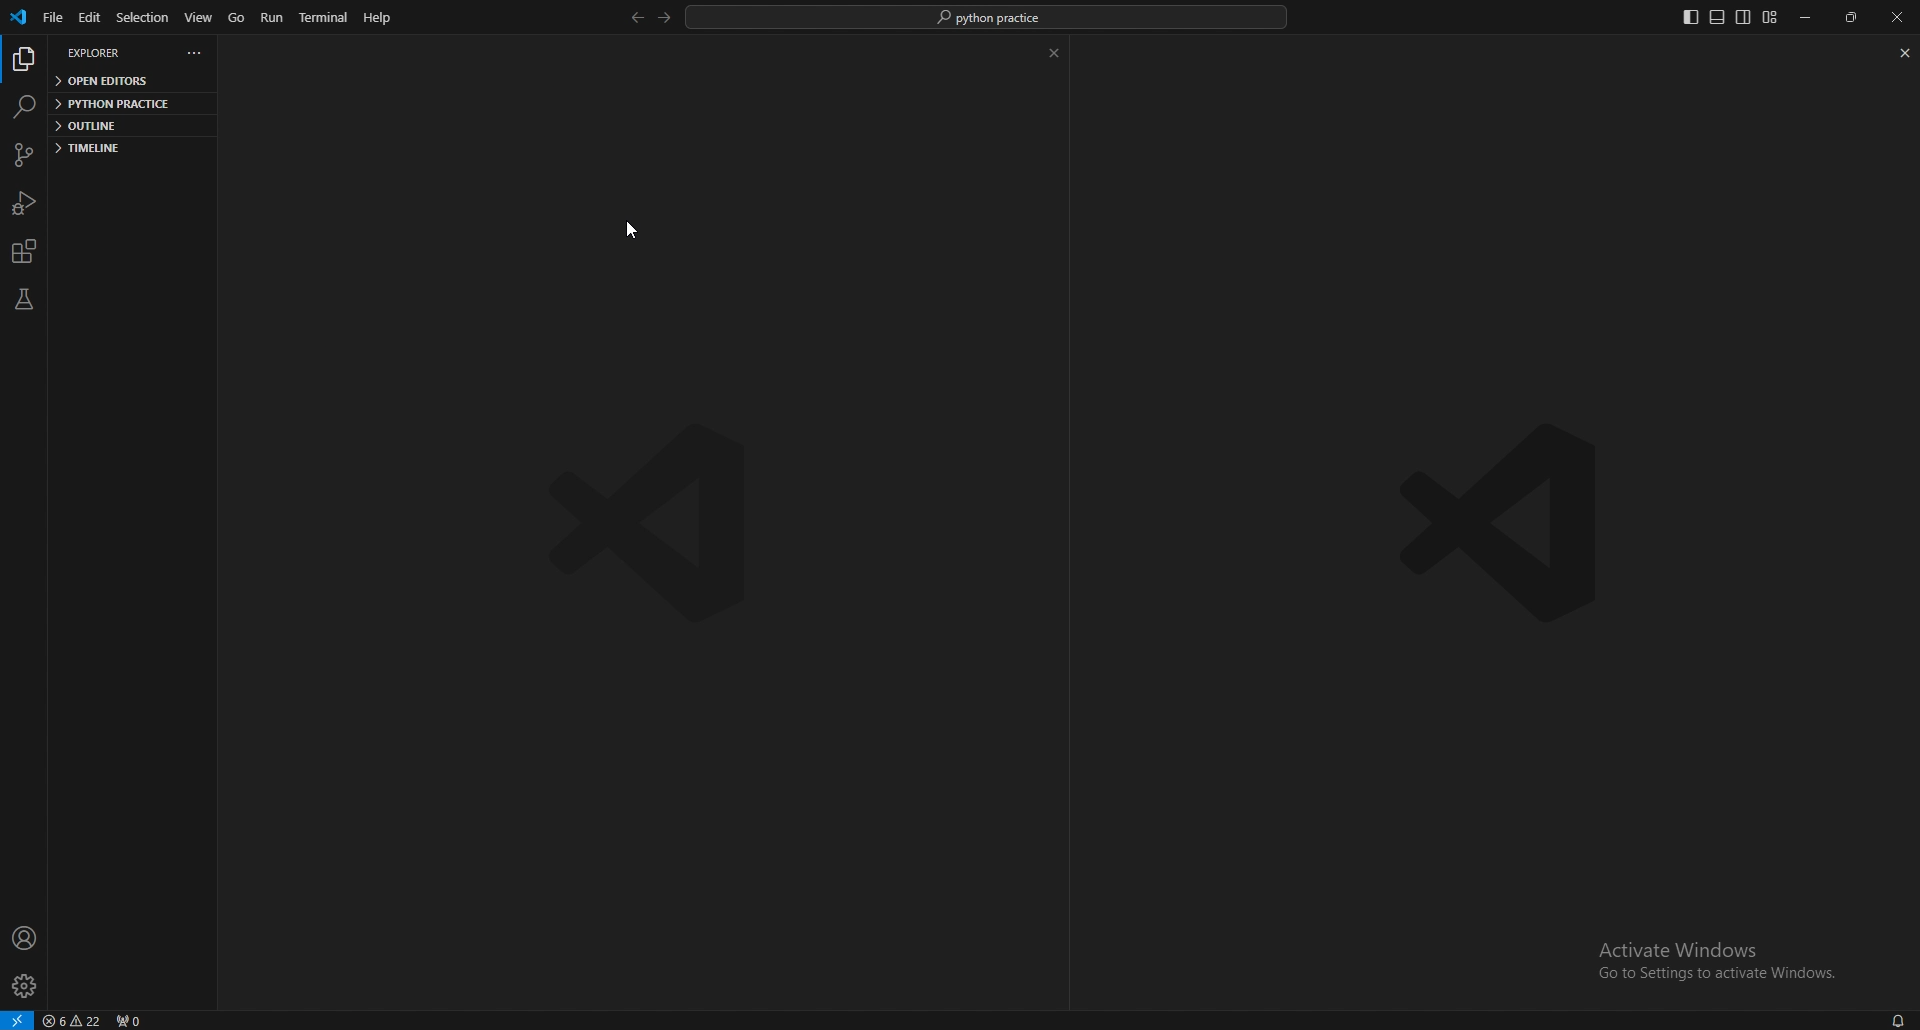  I want to click on search, so click(26, 107).